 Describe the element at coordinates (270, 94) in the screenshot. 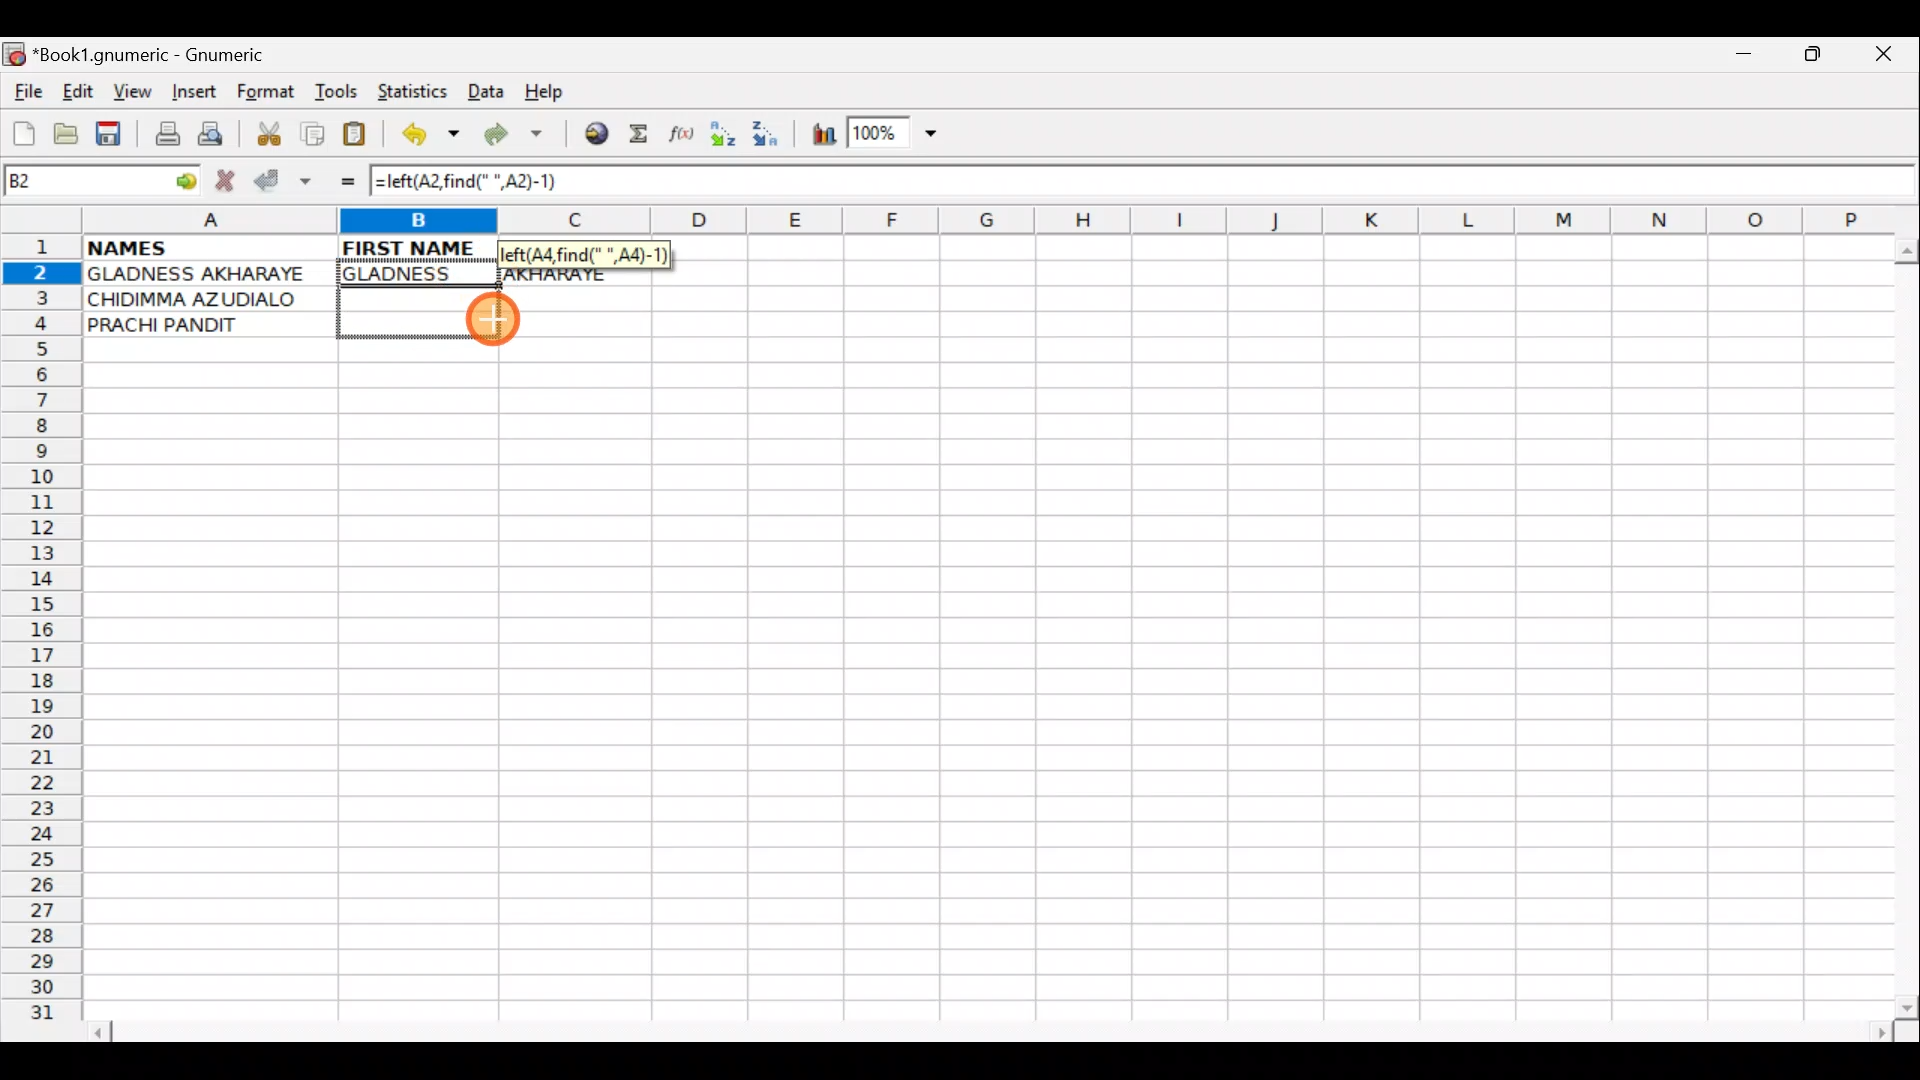

I see `Format` at that location.